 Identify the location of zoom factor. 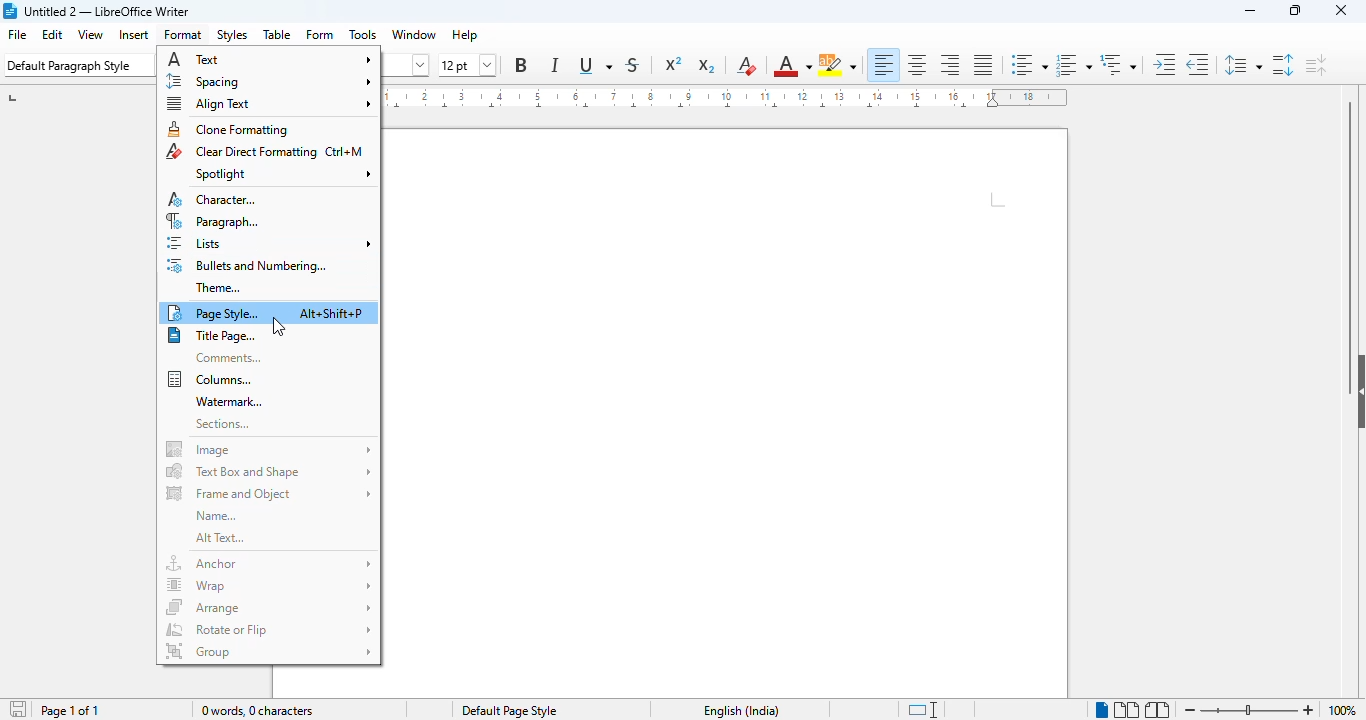
(1342, 711).